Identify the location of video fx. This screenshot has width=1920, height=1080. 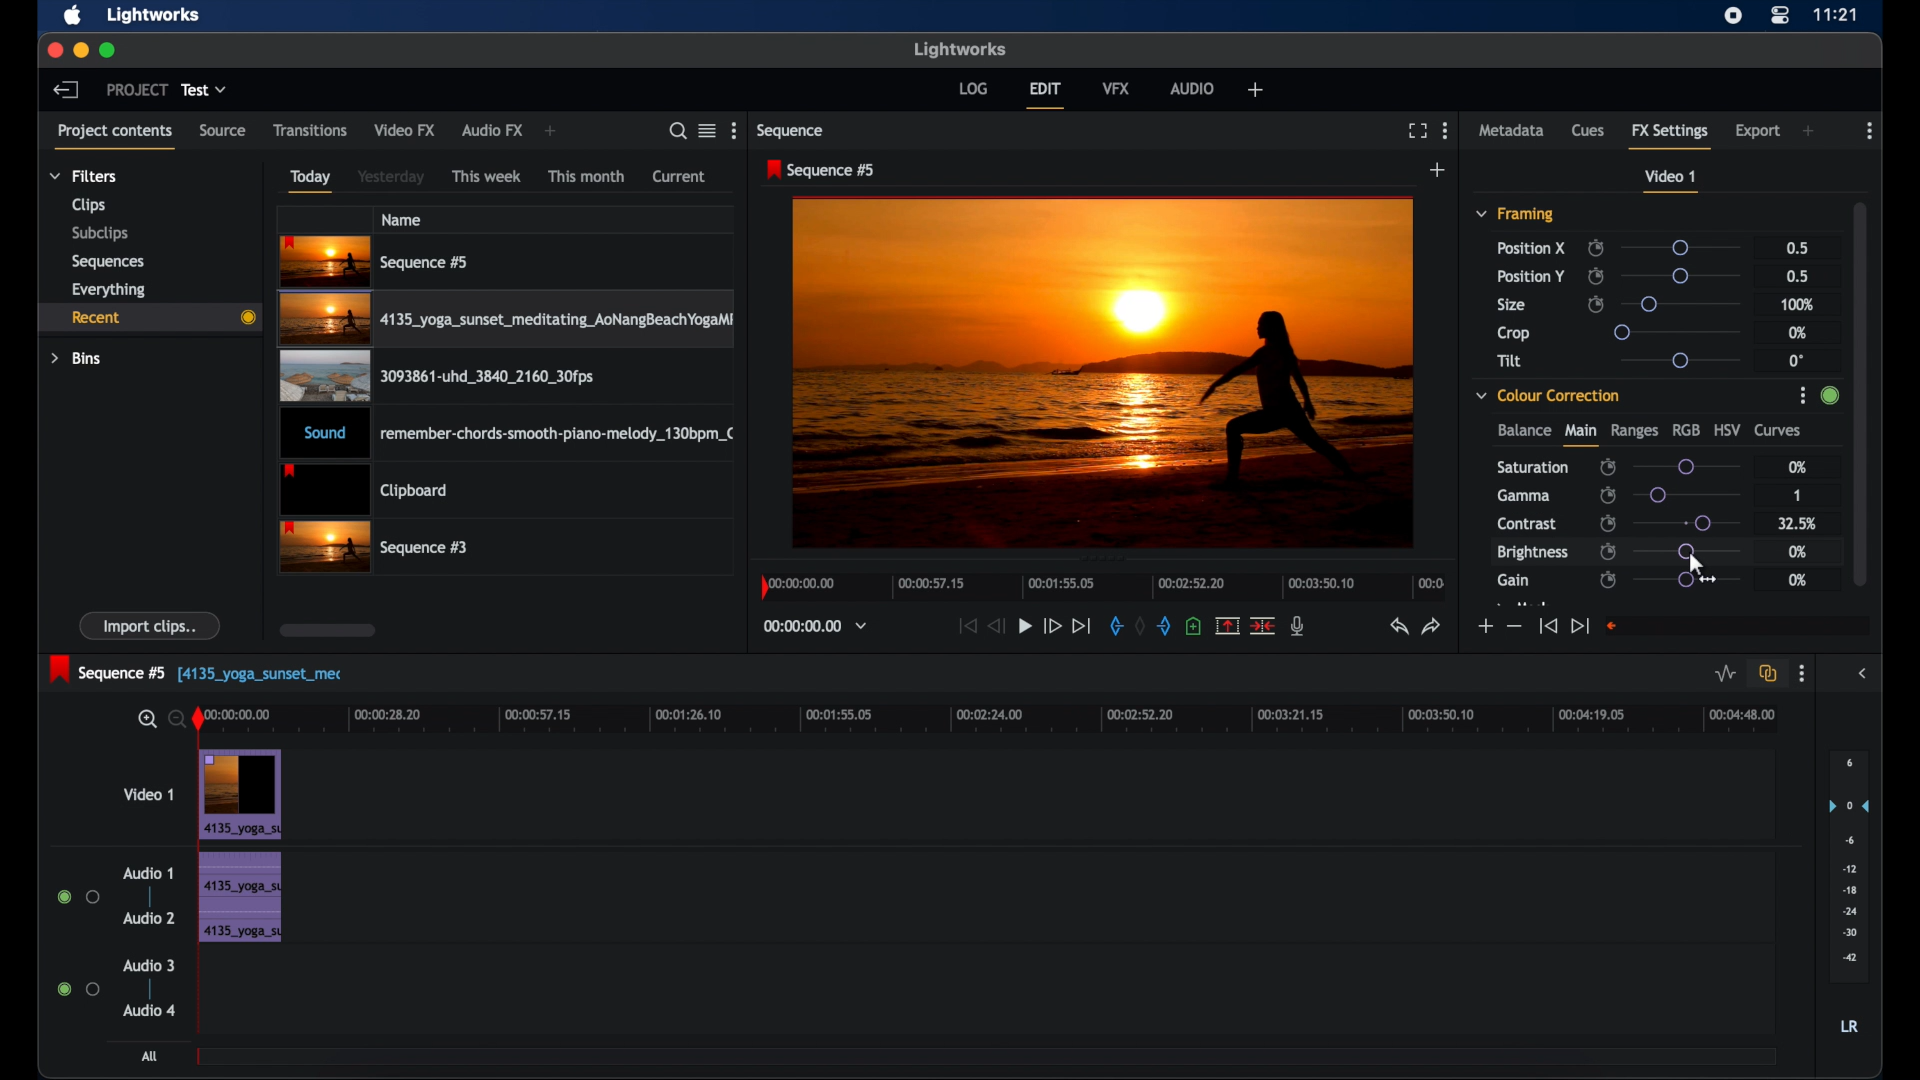
(404, 130).